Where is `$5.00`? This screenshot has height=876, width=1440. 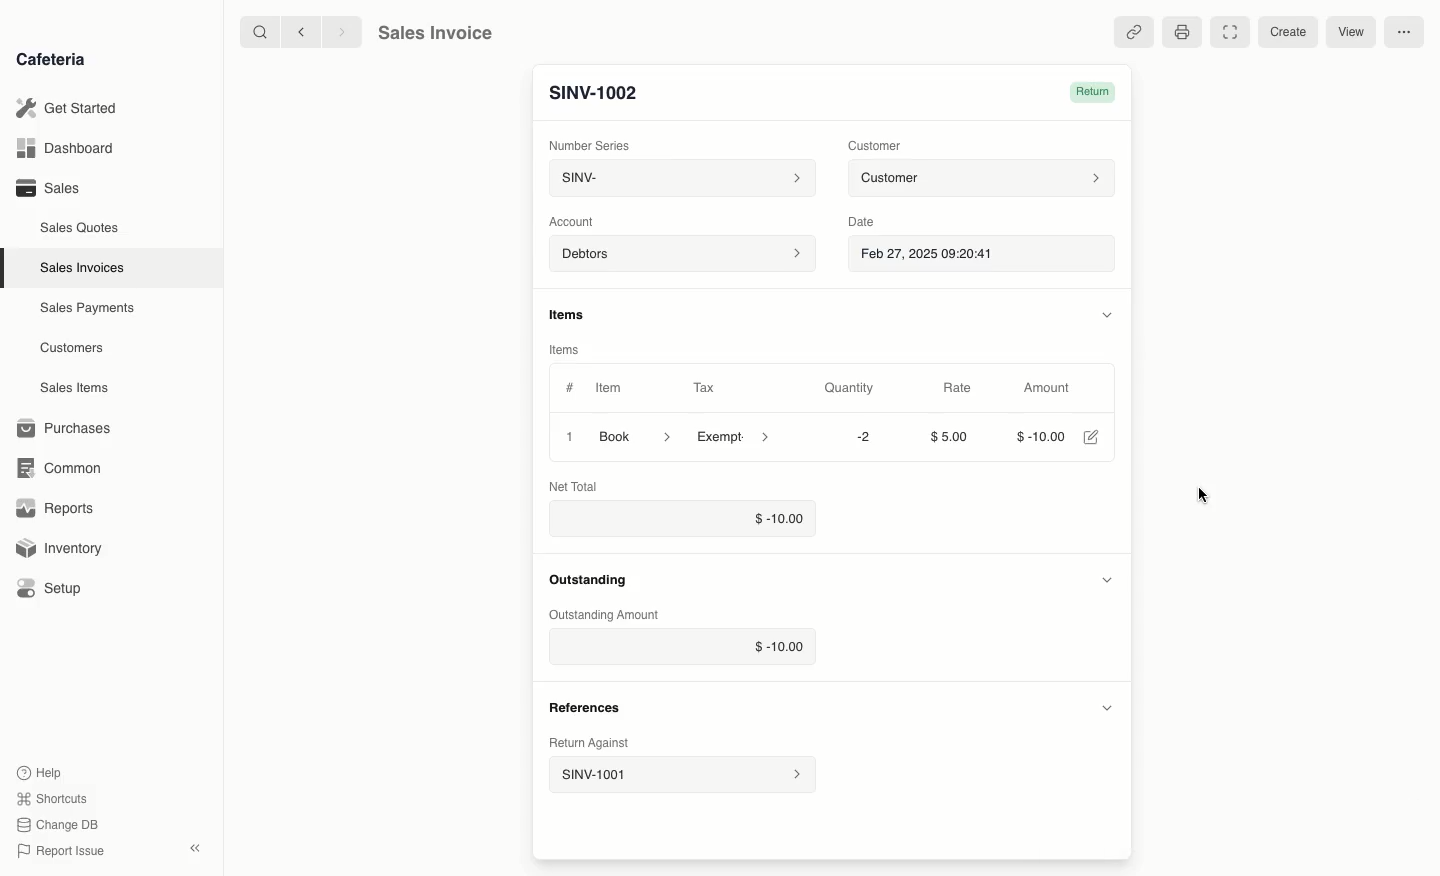
$5.00 is located at coordinates (949, 436).